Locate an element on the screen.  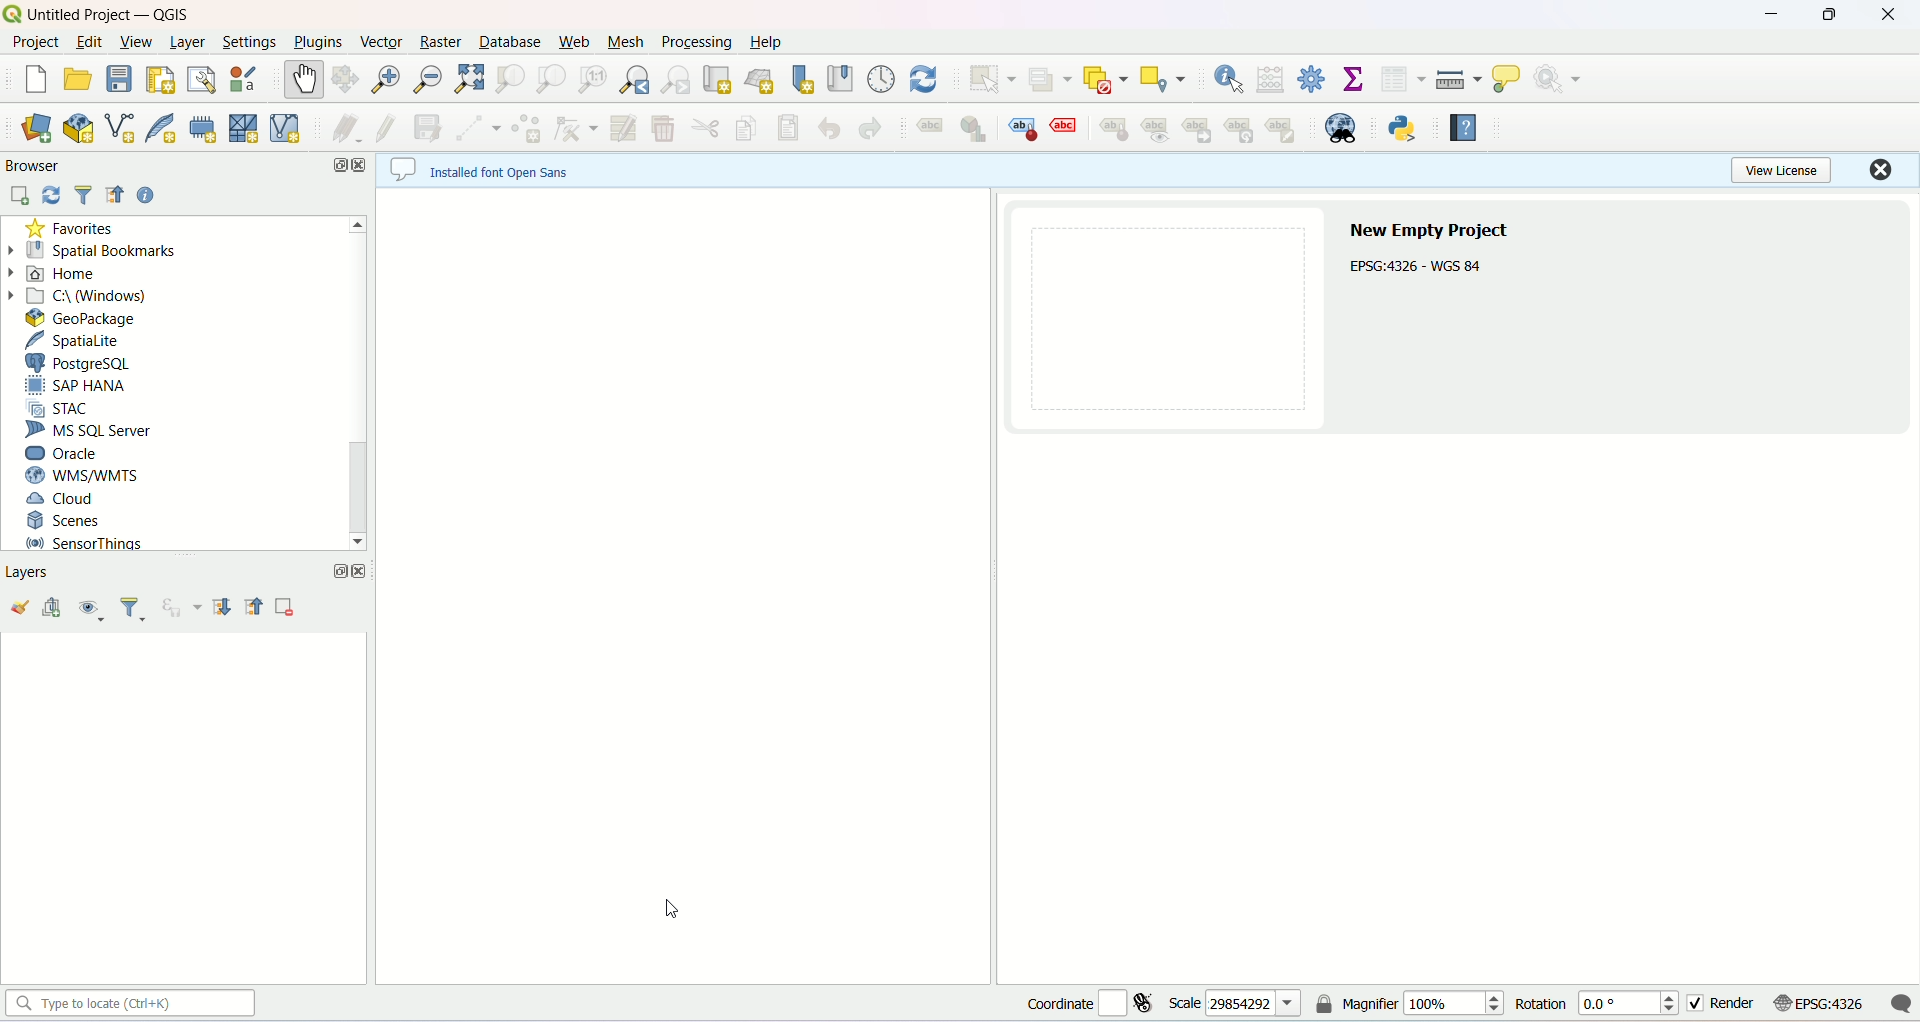
WMS/WMTS is located at coordinates (84, 476).